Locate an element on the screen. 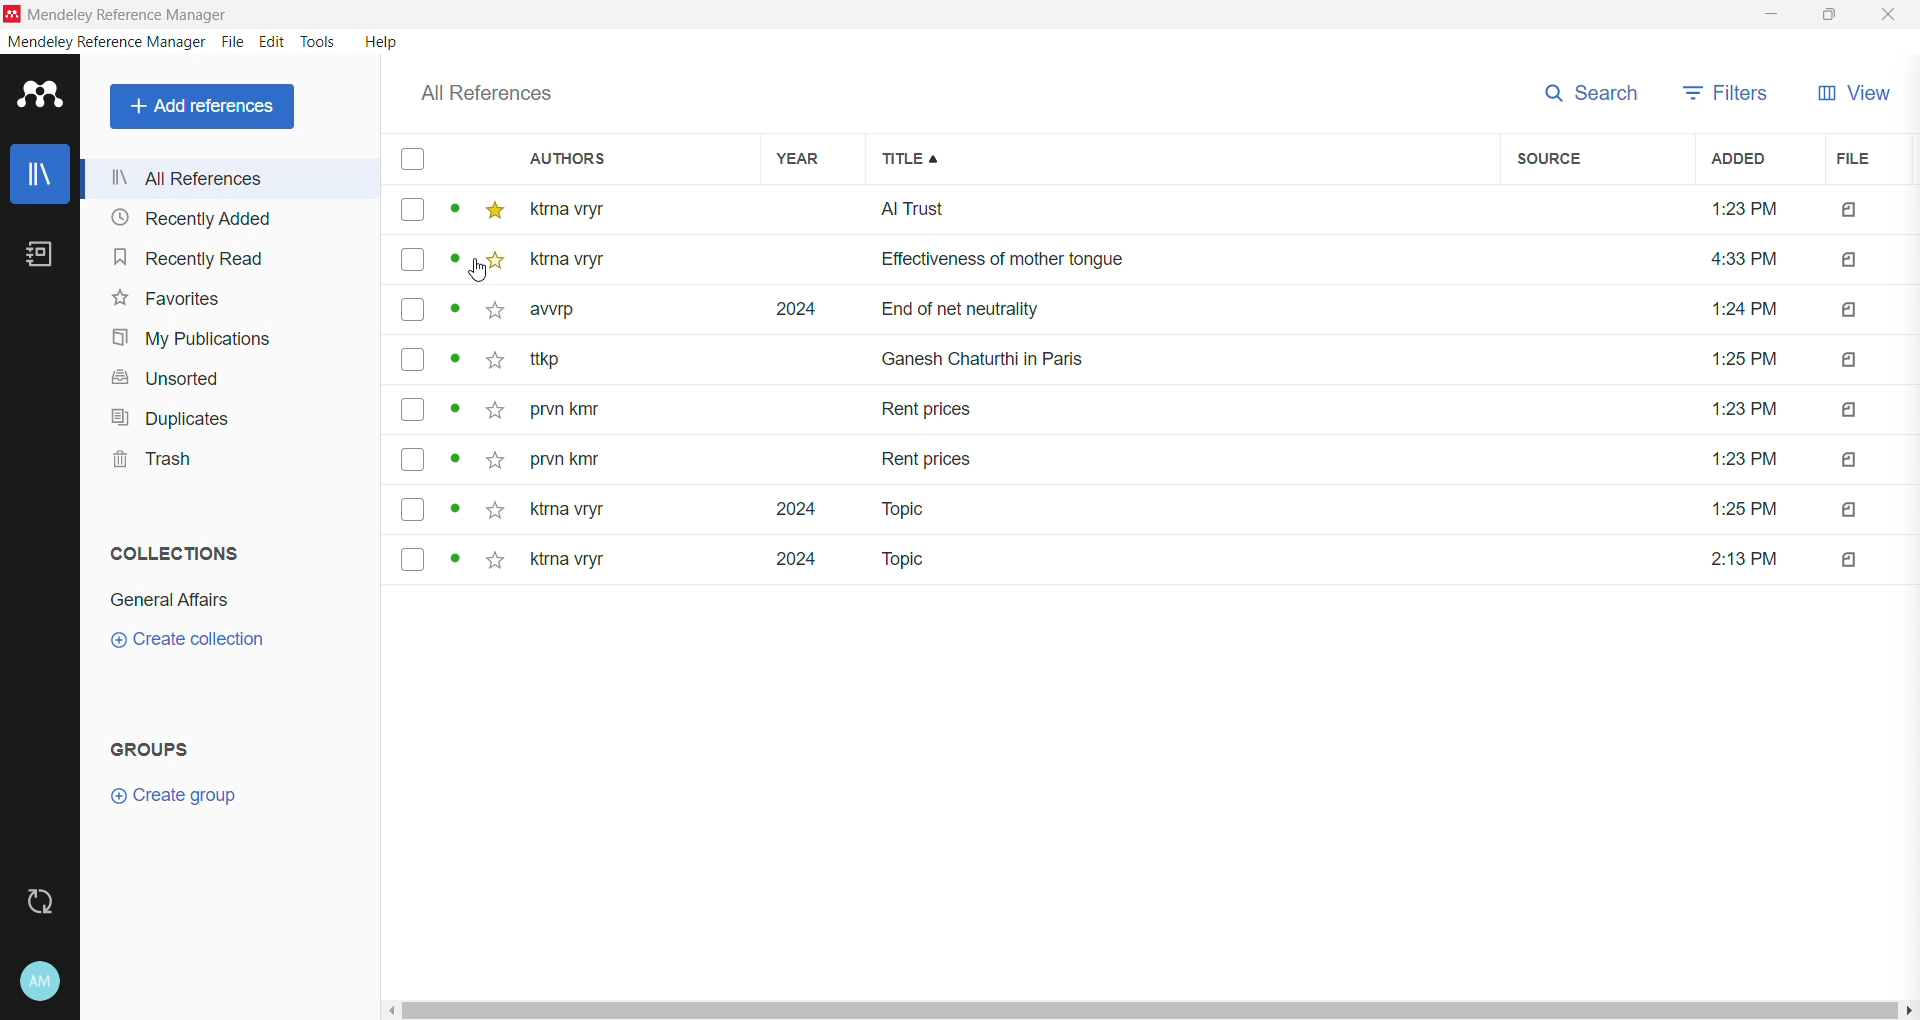 The height and width of the screenshot is (1020, 1920). box is located at coordinates (410, 160).